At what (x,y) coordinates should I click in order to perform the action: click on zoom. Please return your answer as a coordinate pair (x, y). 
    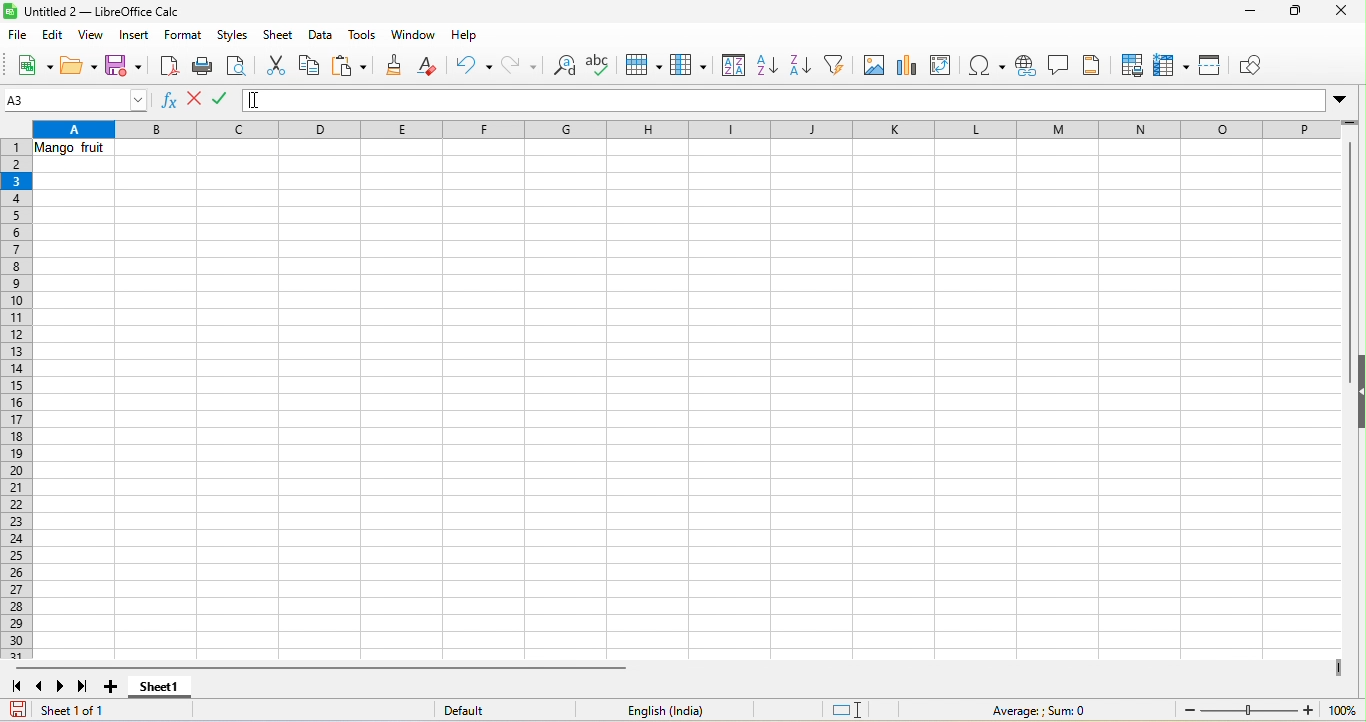
    Looking at the image, I should click on (1270, 711).